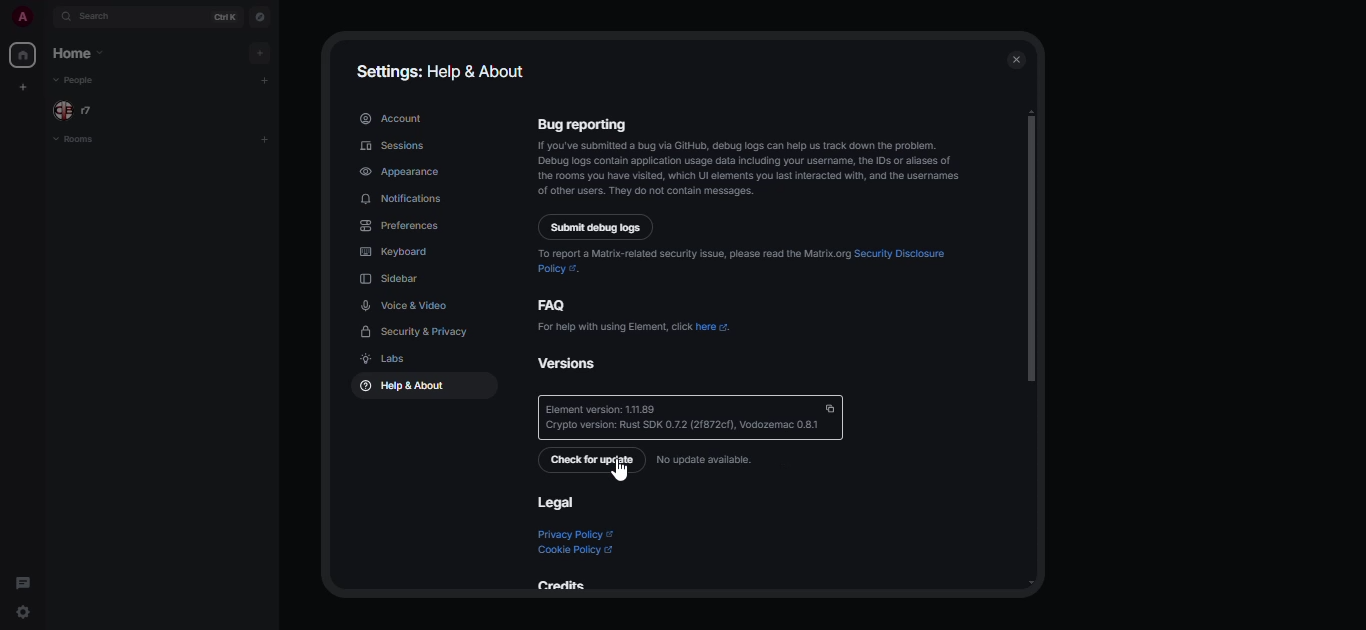 This screenshot has height=630, width=1366. Describe the element at coordinates (402, 171) in the screenshot. I see `appearance` at that location.